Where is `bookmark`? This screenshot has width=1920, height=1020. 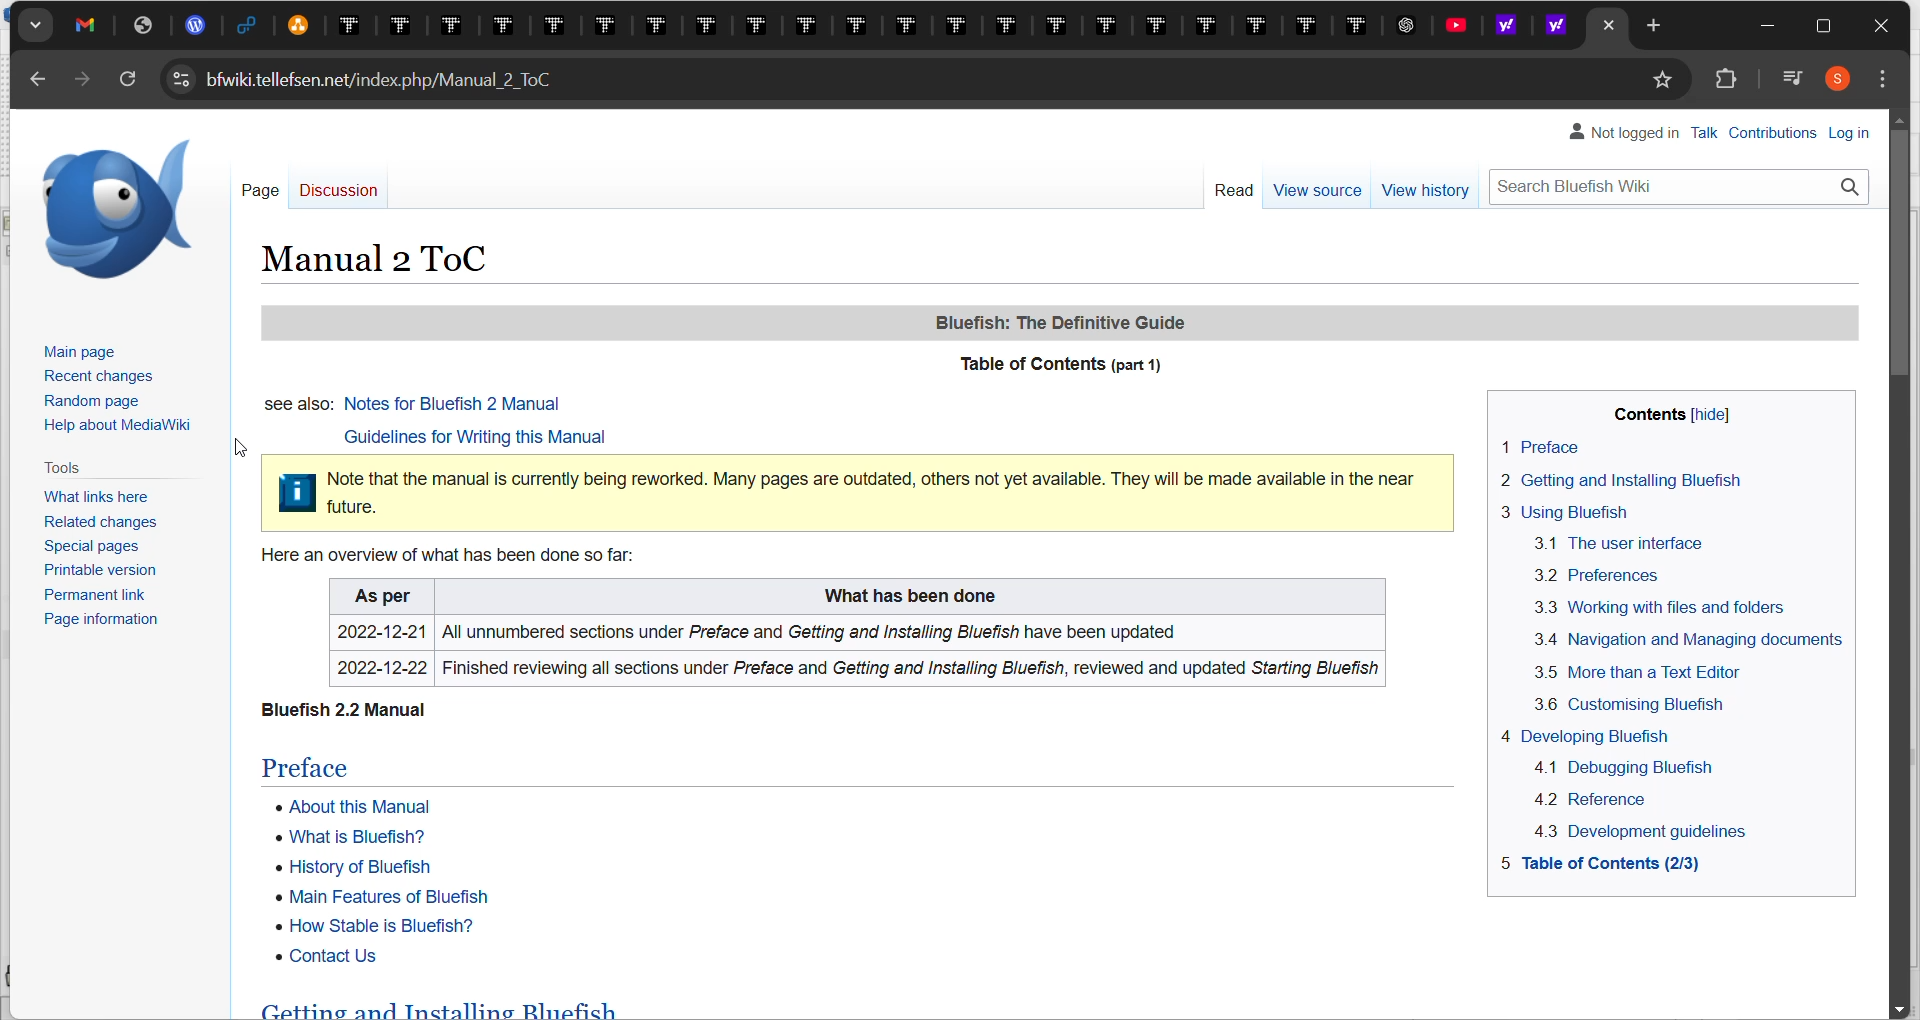
bookmark is located at coordinates (1669, 79).